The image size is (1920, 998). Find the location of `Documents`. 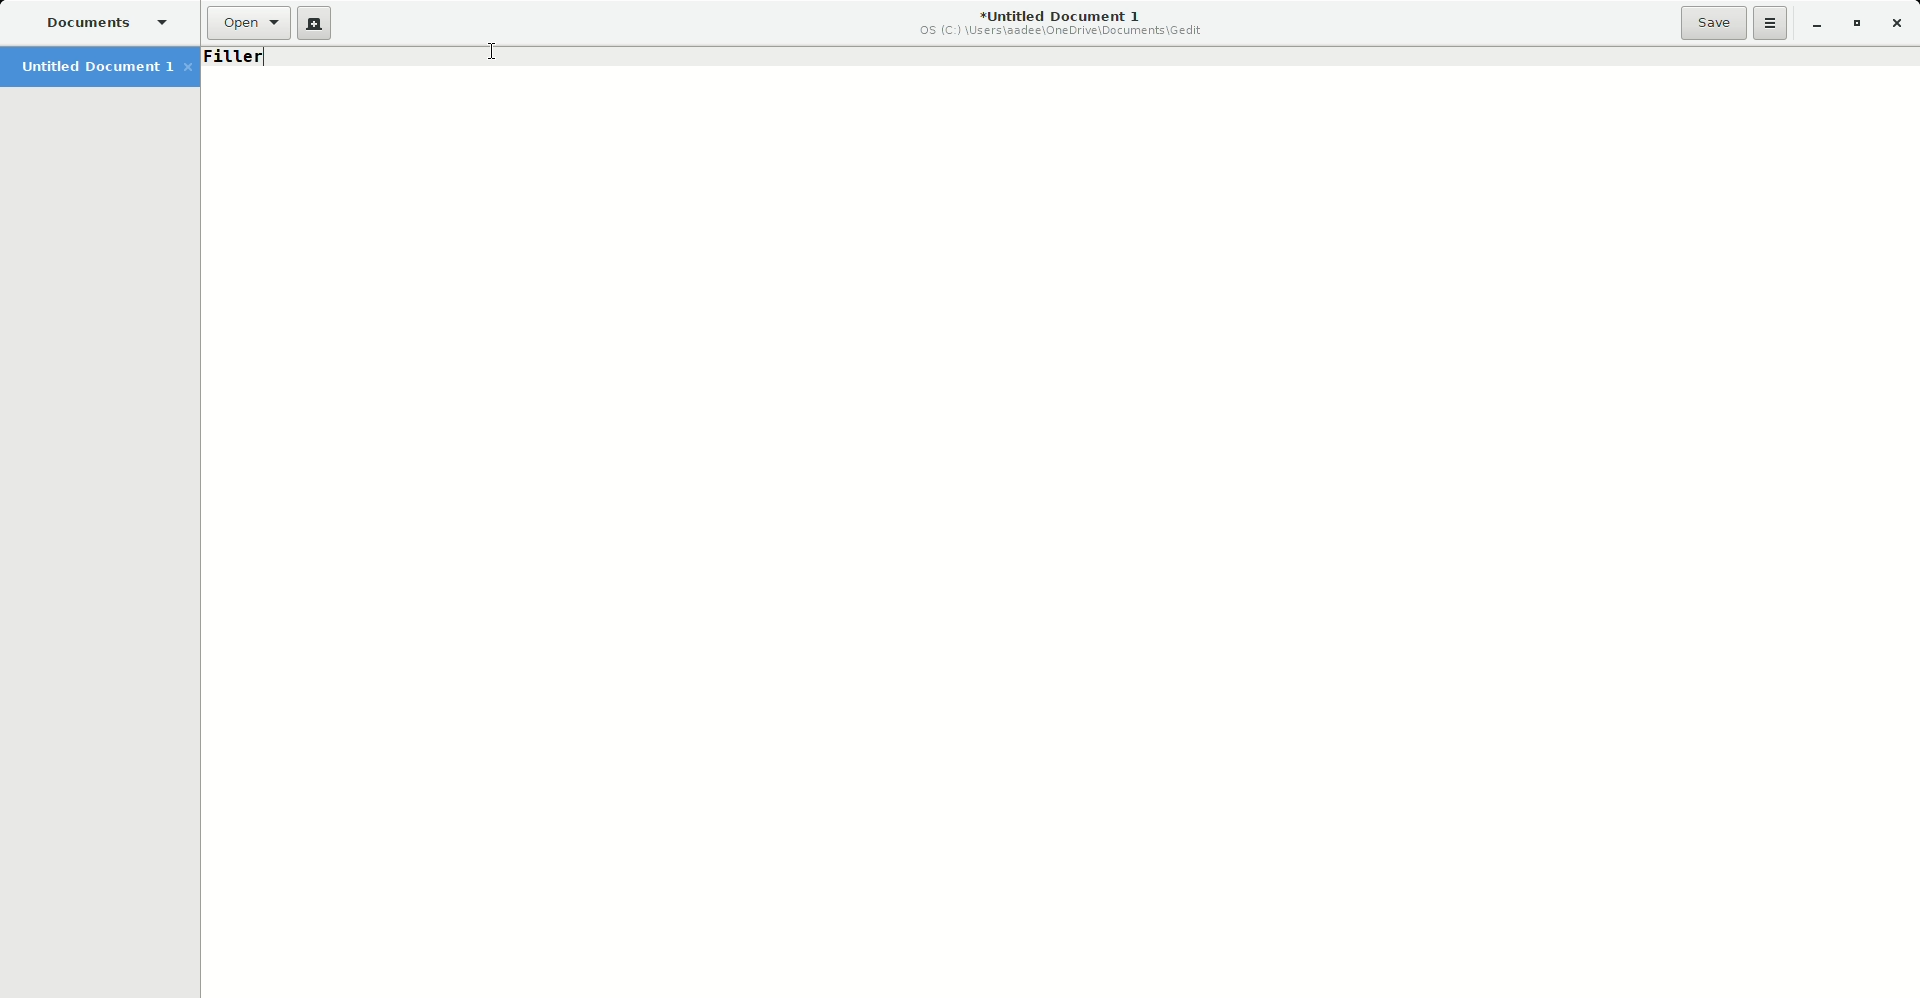

Documents is located at coordinates (103, 24).